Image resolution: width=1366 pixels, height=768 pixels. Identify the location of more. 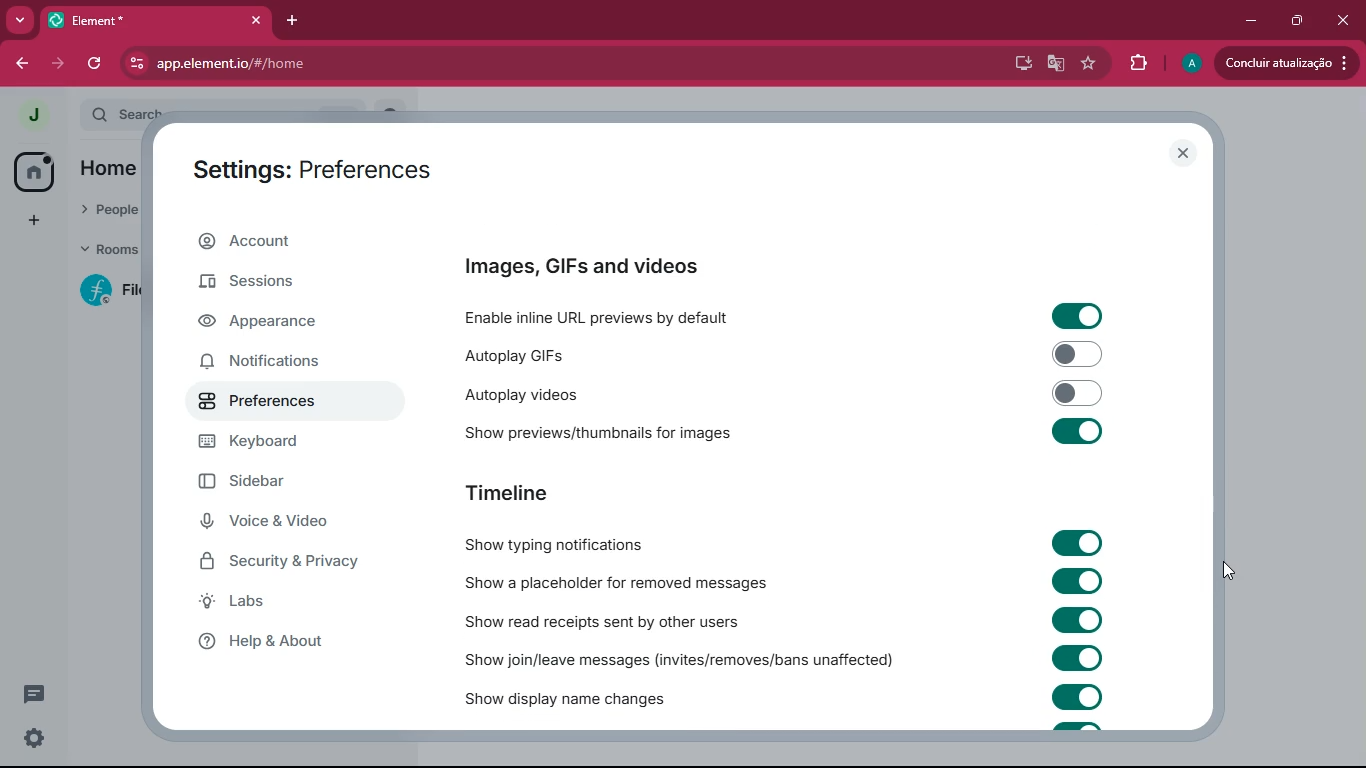
(20, 22).